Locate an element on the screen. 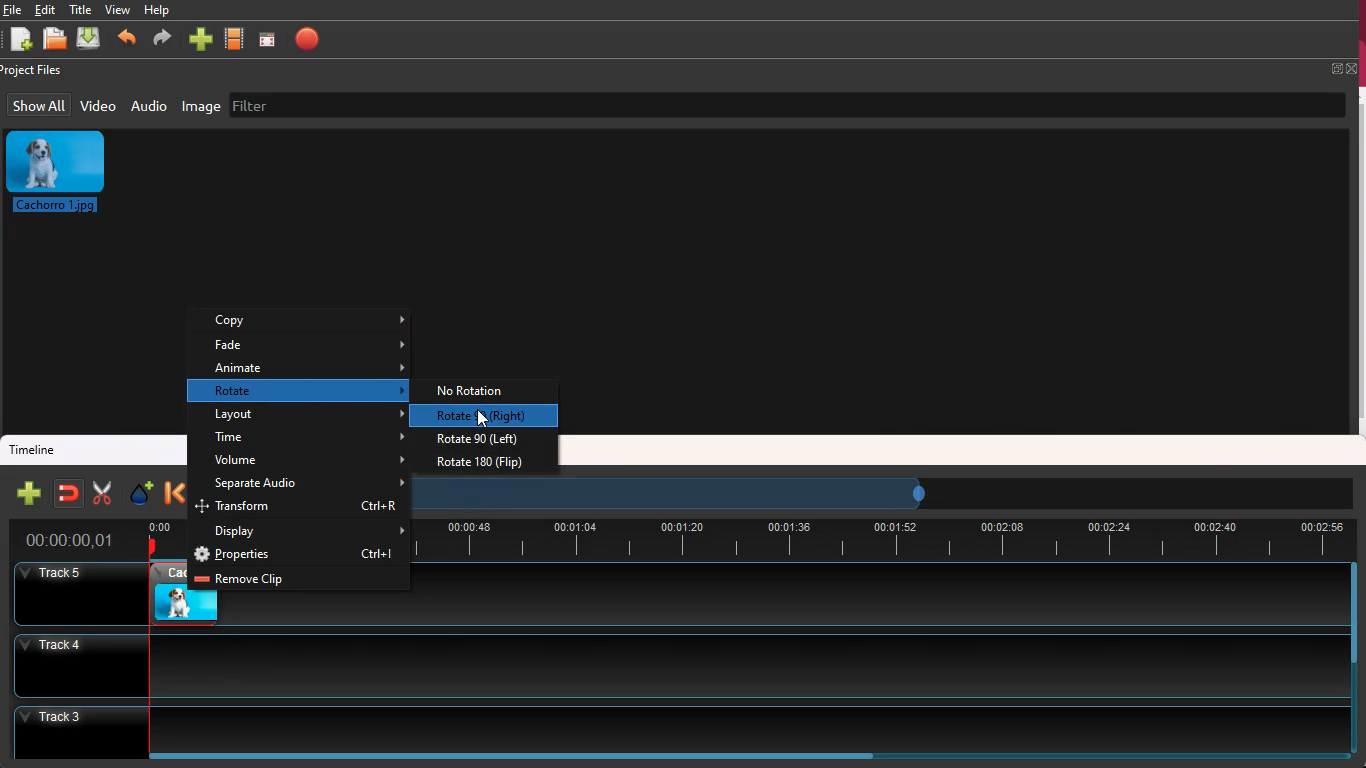  show all is located at coordinates (40, 105).